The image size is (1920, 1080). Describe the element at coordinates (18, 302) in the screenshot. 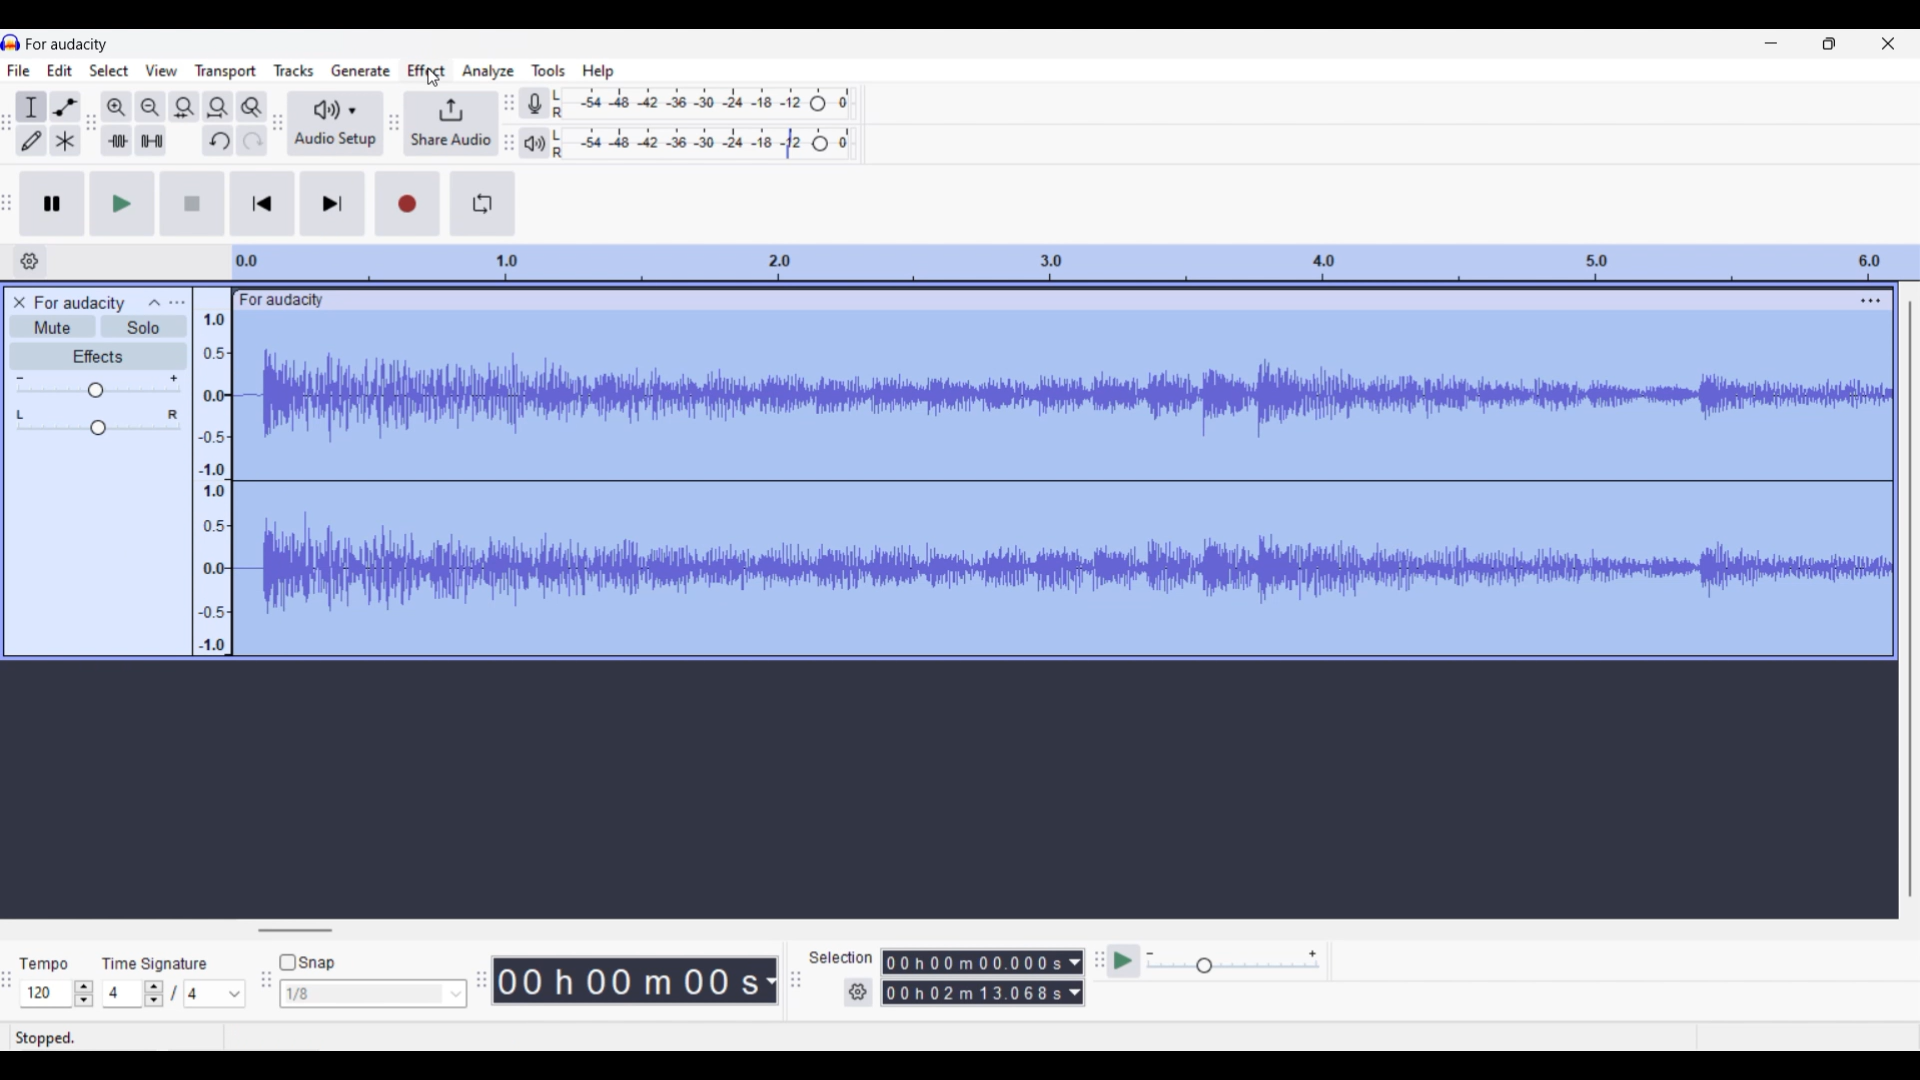

I see `Close track` at that location.